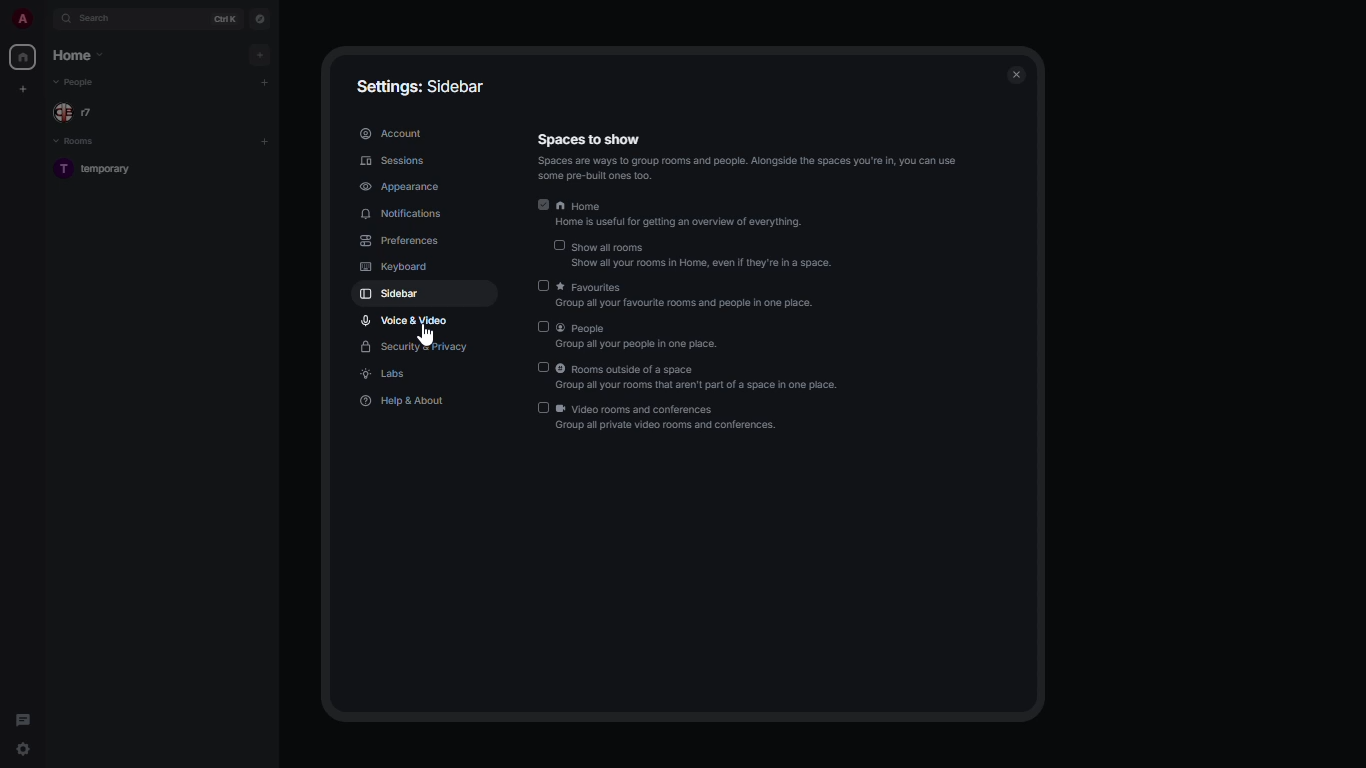 This screenshot has height=768, width=1366. What do you see at coordinates (703, 259) in the screenshot?
I see `show all rooms` at bounding box center [703, 259].